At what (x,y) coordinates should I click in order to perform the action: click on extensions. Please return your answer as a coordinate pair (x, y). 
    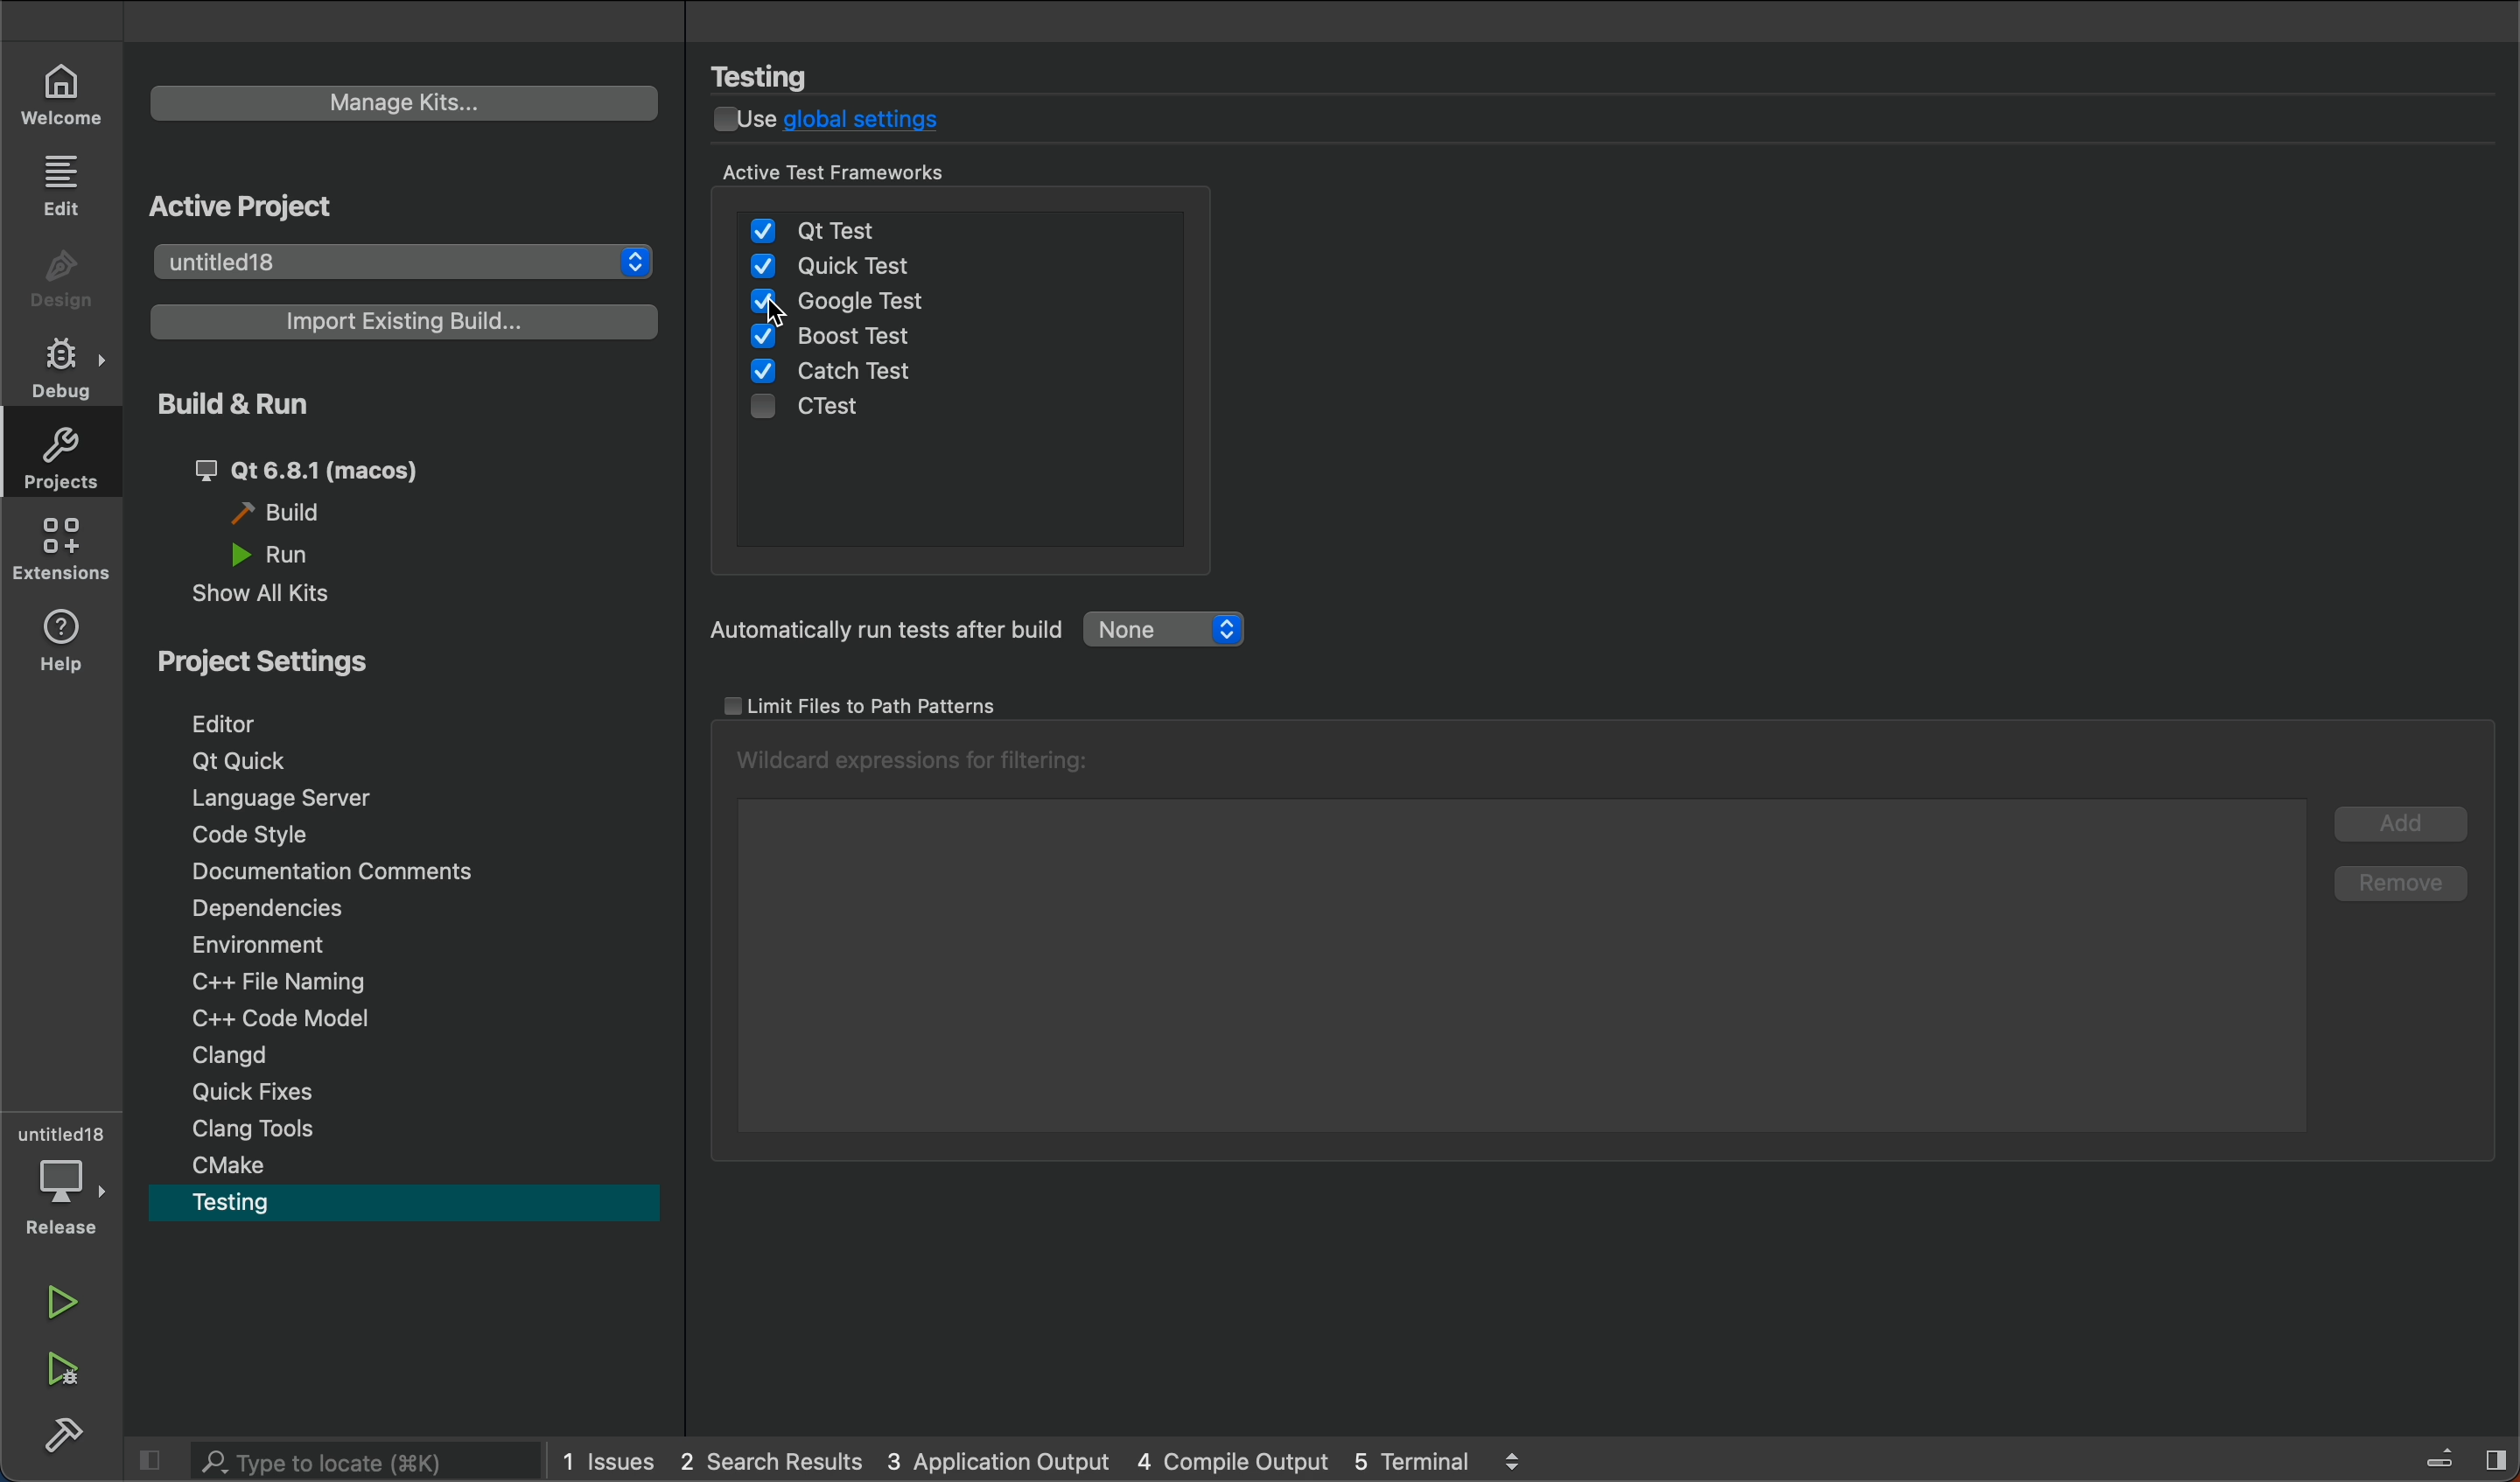
    Looking at the image, I should click on (62, 548).